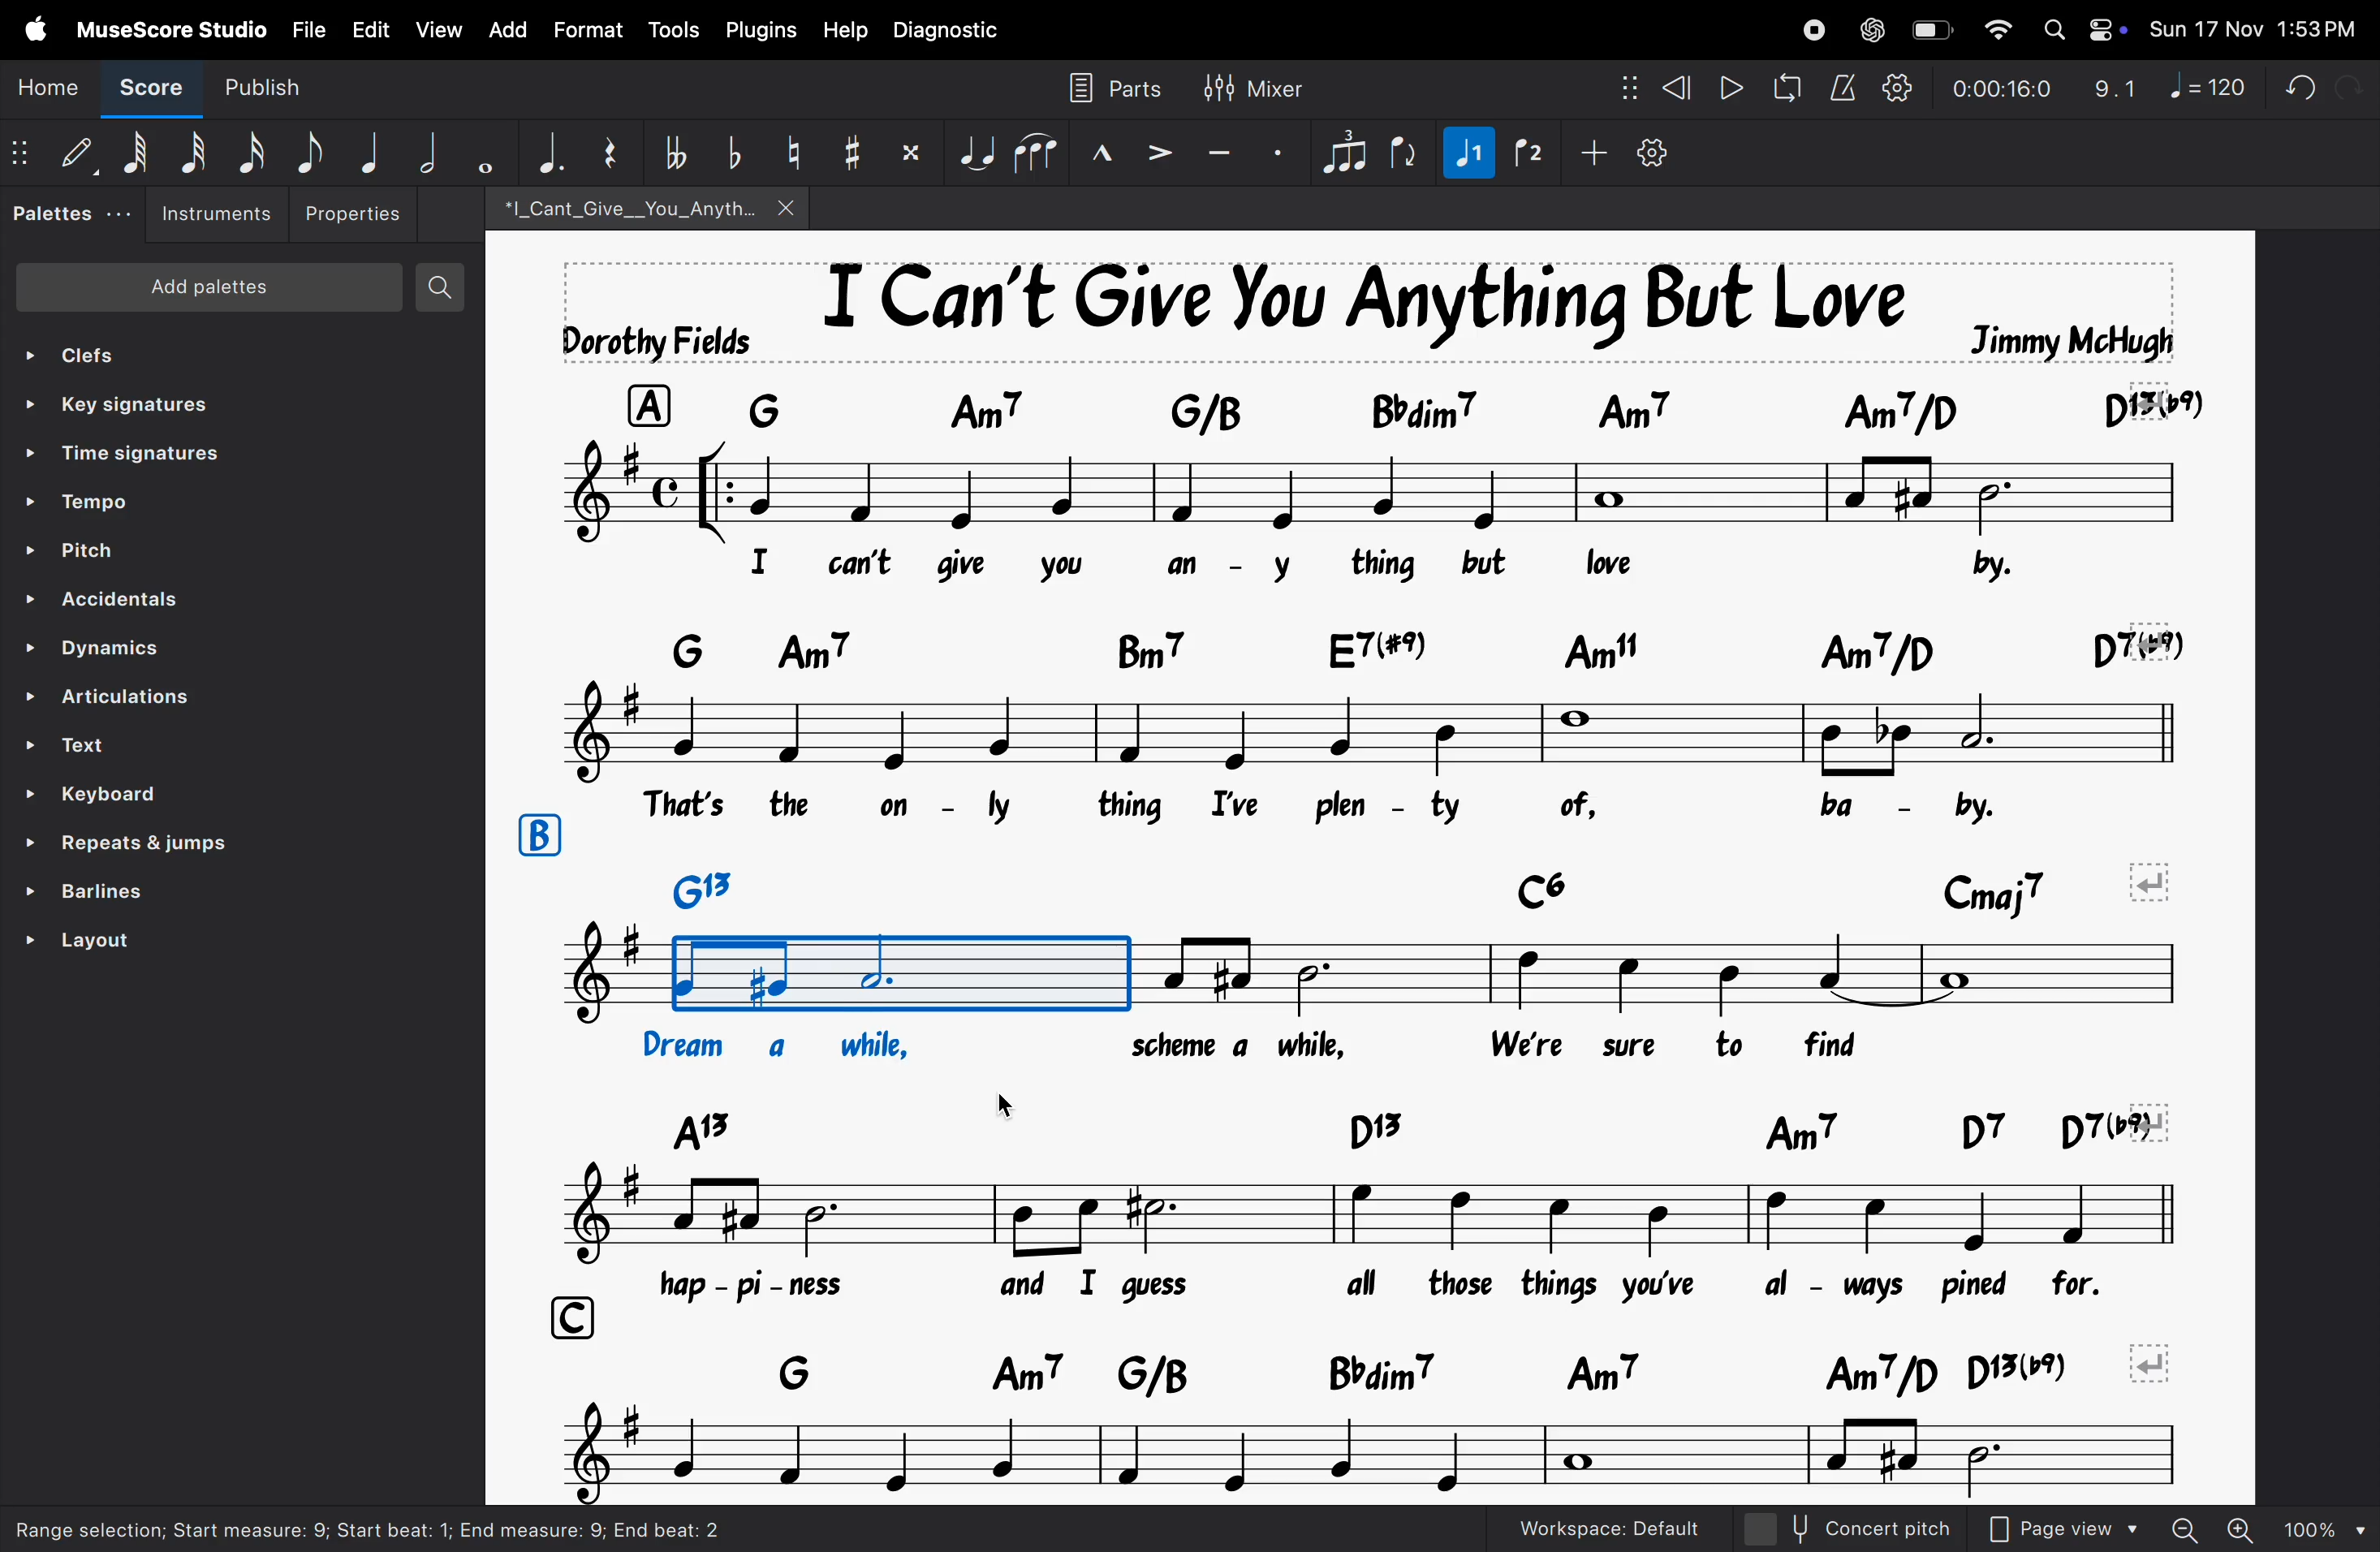 The image size is (2380, 1552). I want to click on plus sign, so click(1589, 153).